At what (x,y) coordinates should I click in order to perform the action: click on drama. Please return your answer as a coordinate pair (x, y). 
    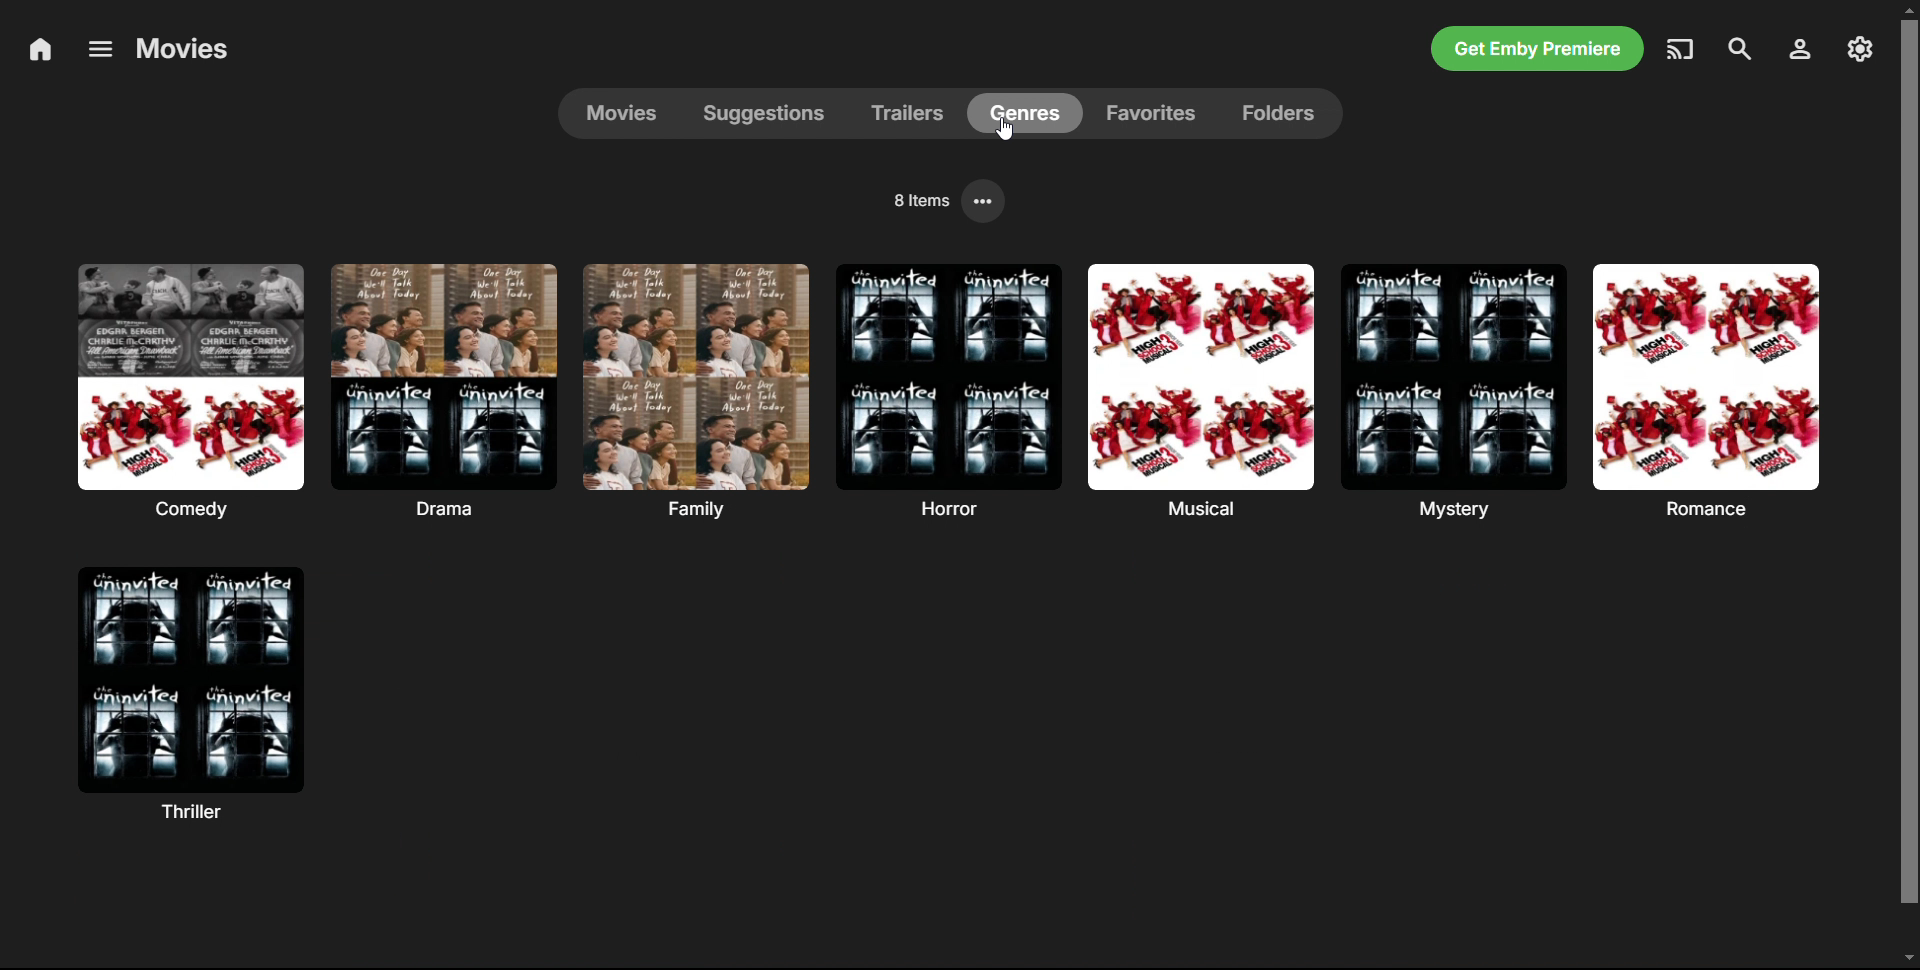
    Looking at the image, I should click on (444, 389).